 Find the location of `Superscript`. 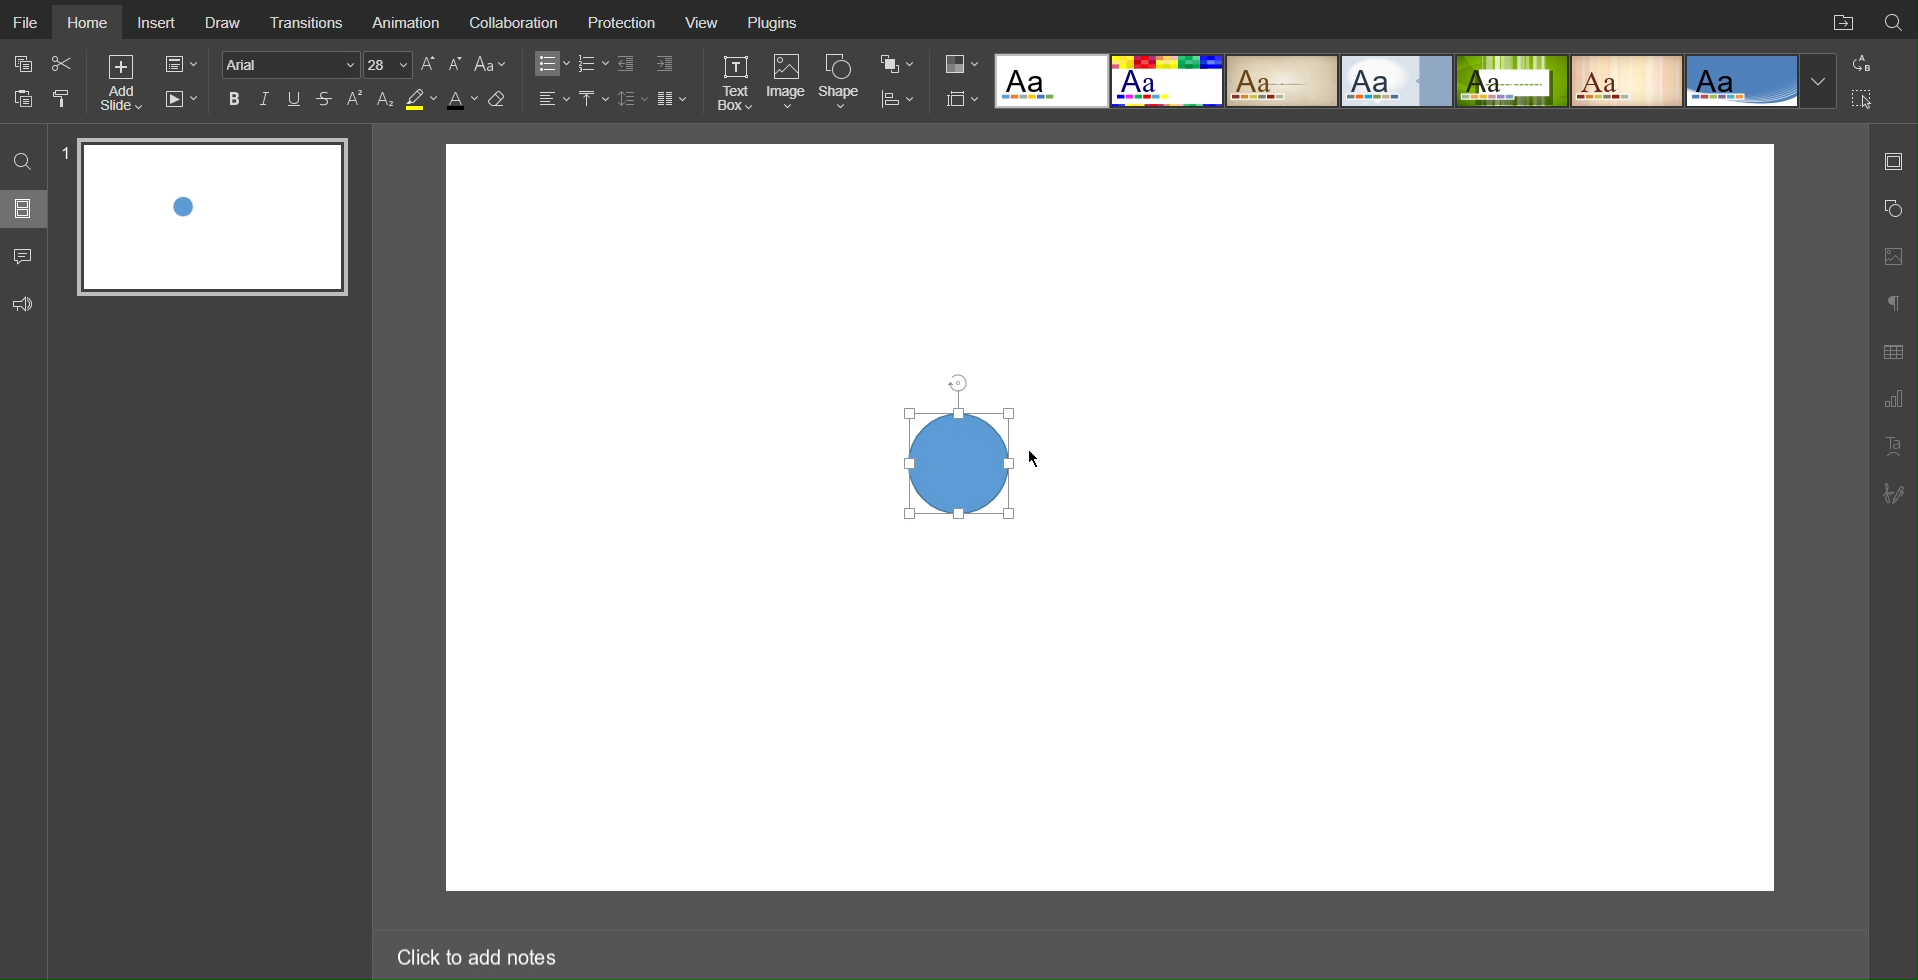

Superscript is located at coordinates (356, 99).